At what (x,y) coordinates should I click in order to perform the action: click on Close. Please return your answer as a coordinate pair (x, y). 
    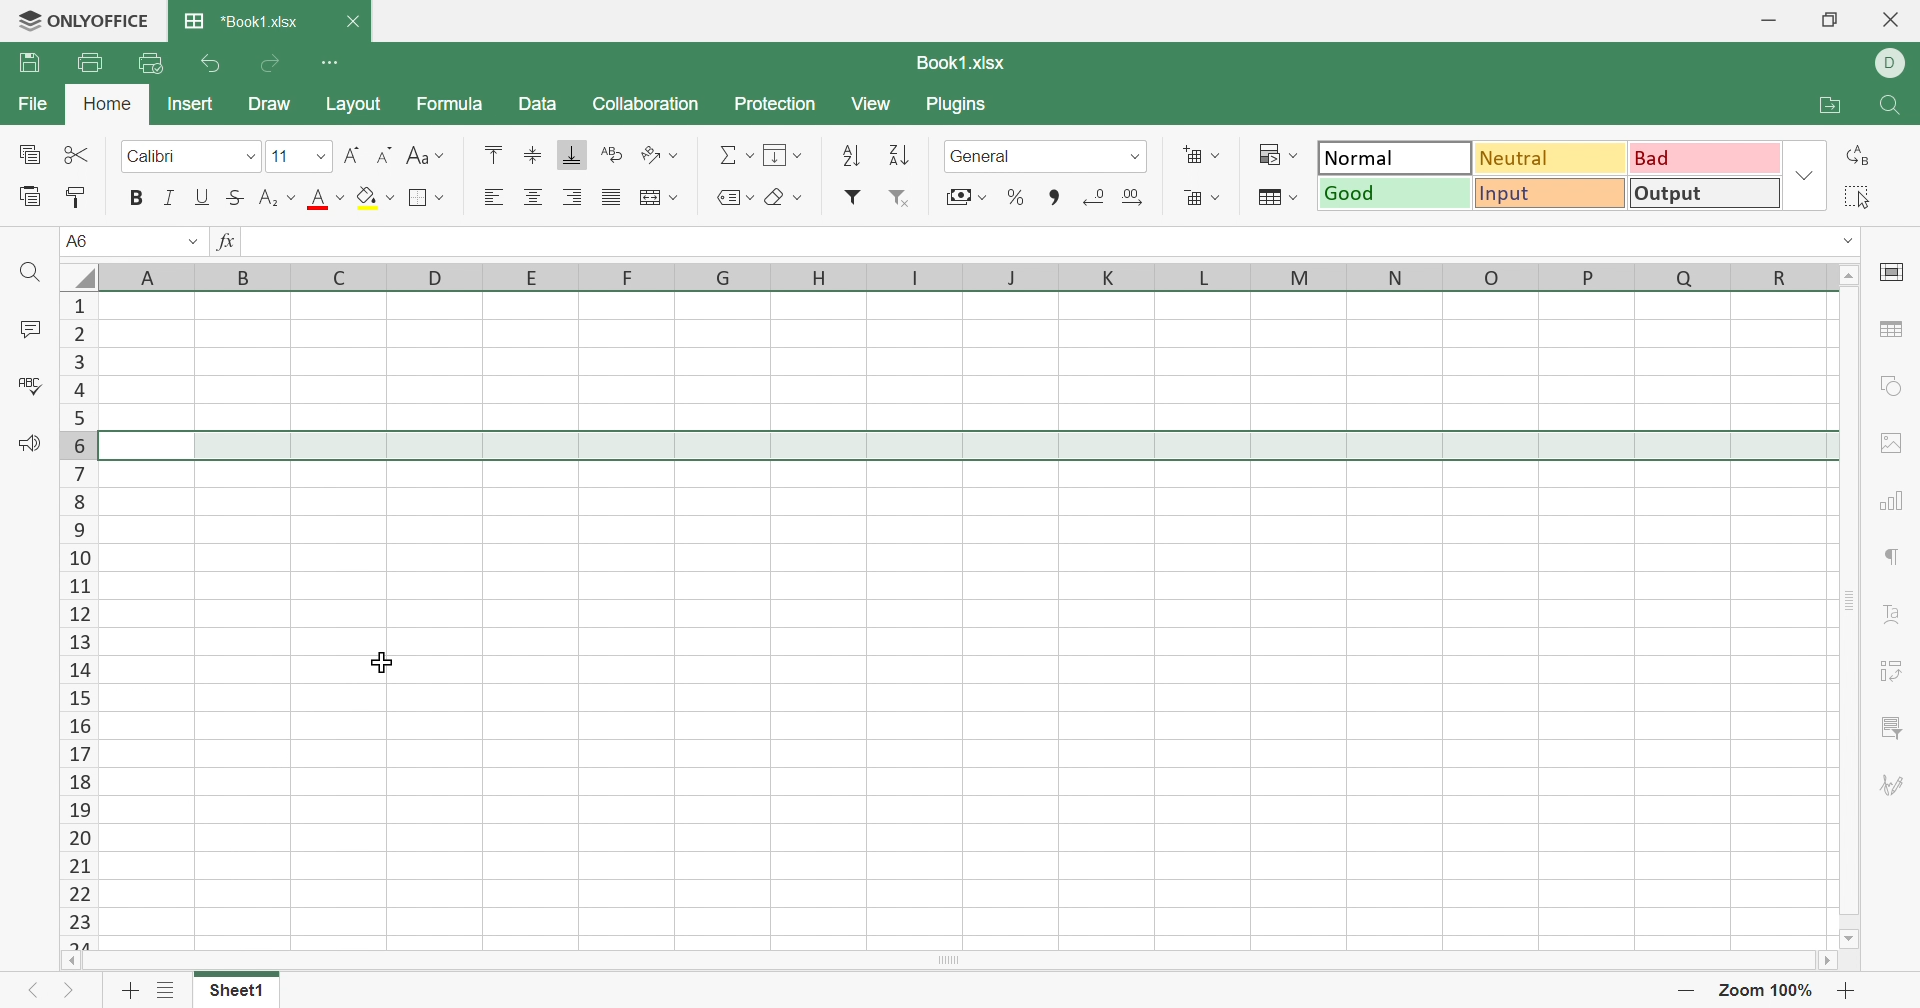
    Looking at the image, I should click on (1893, 19).